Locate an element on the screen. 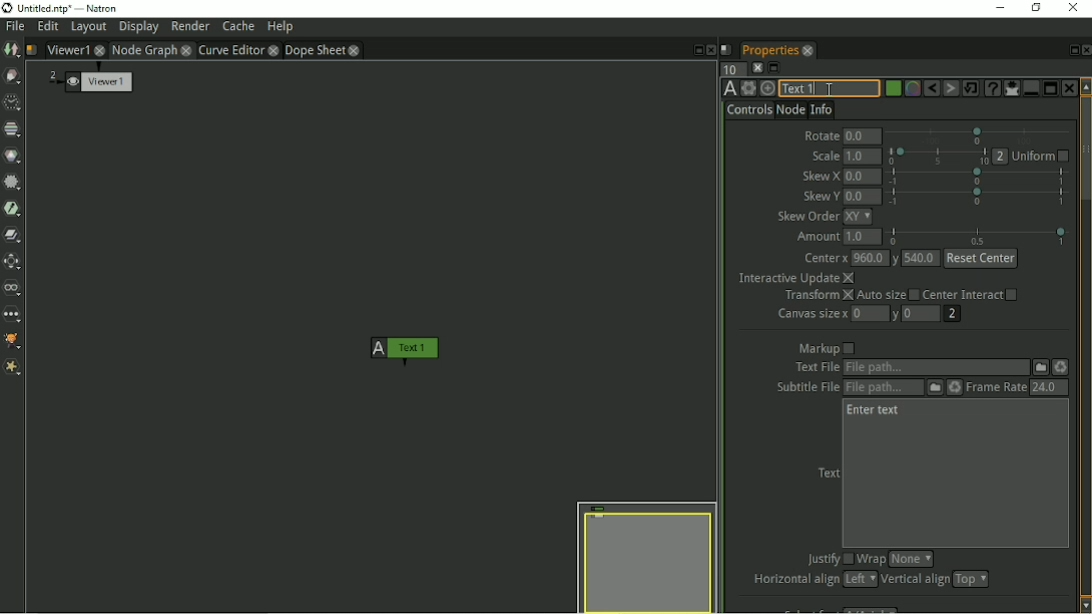  Draw is located at coordinates (12, 76).